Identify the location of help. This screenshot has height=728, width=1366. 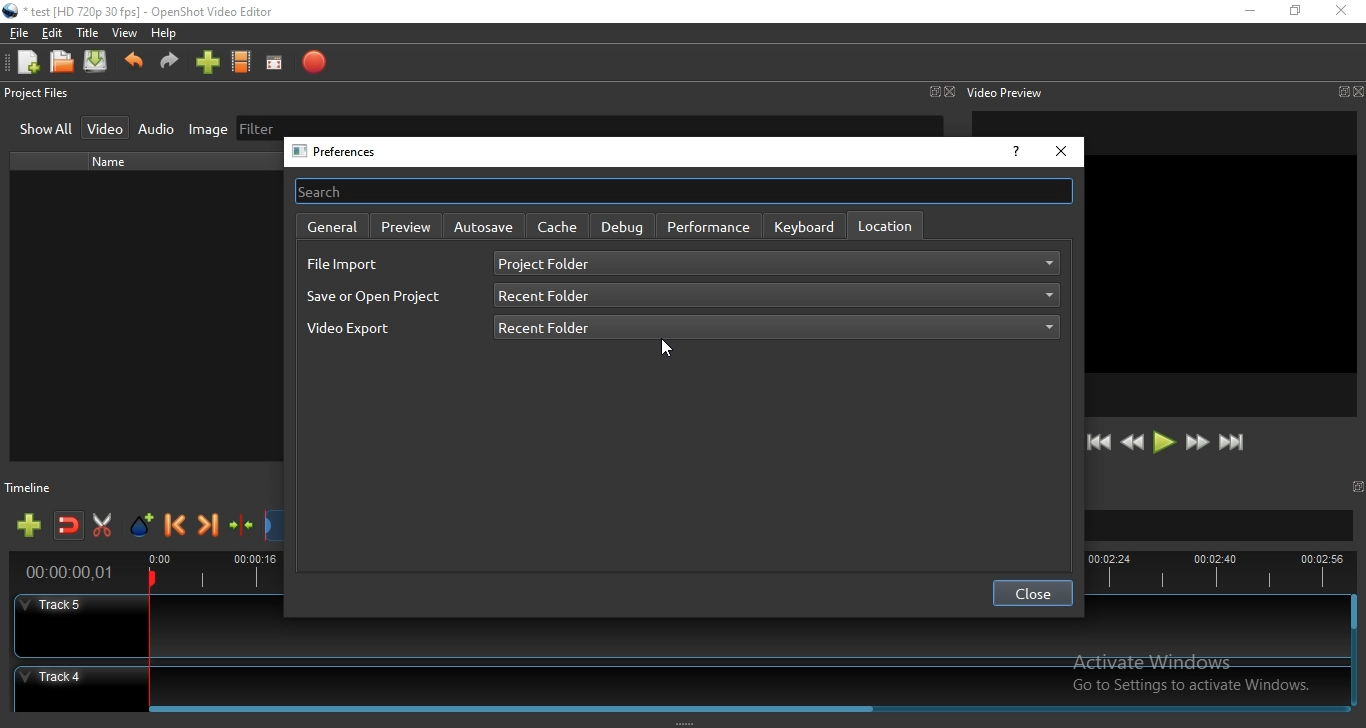
(1014, 154).